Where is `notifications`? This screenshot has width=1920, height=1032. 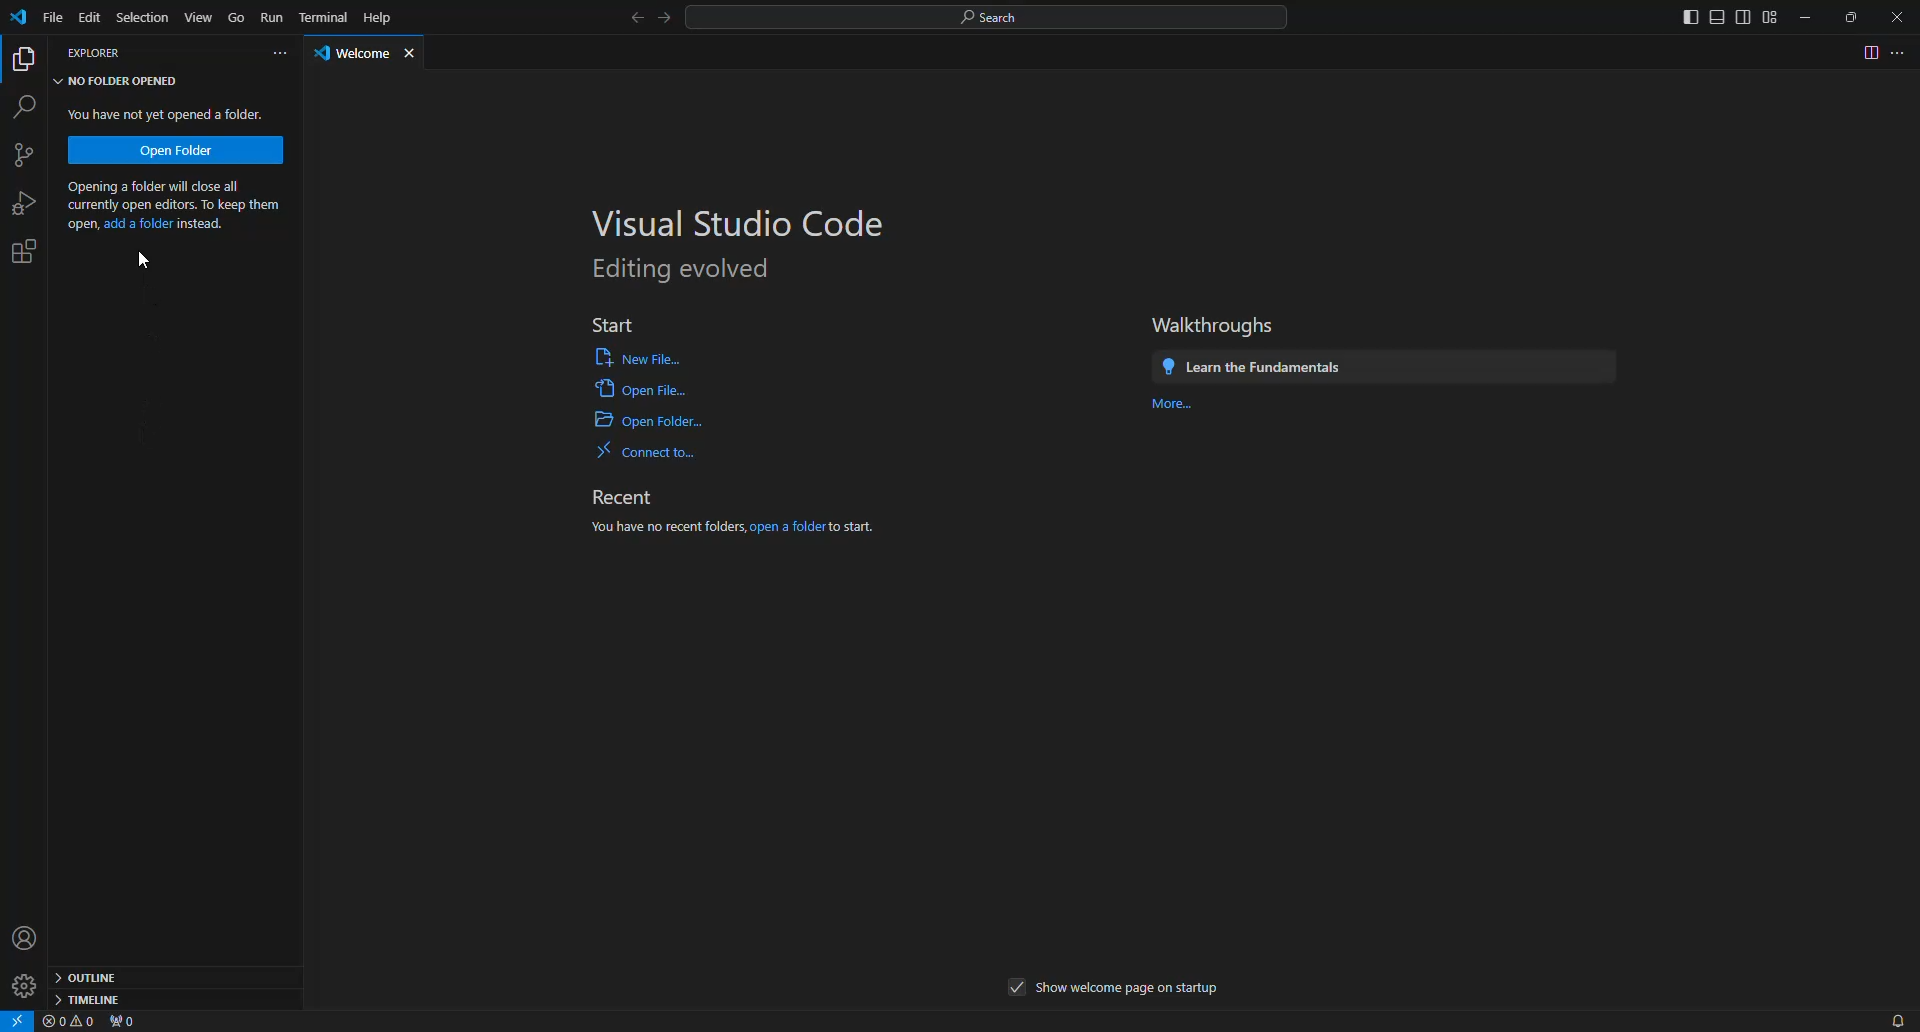
notifications is located at coordinates (1891, 1019).